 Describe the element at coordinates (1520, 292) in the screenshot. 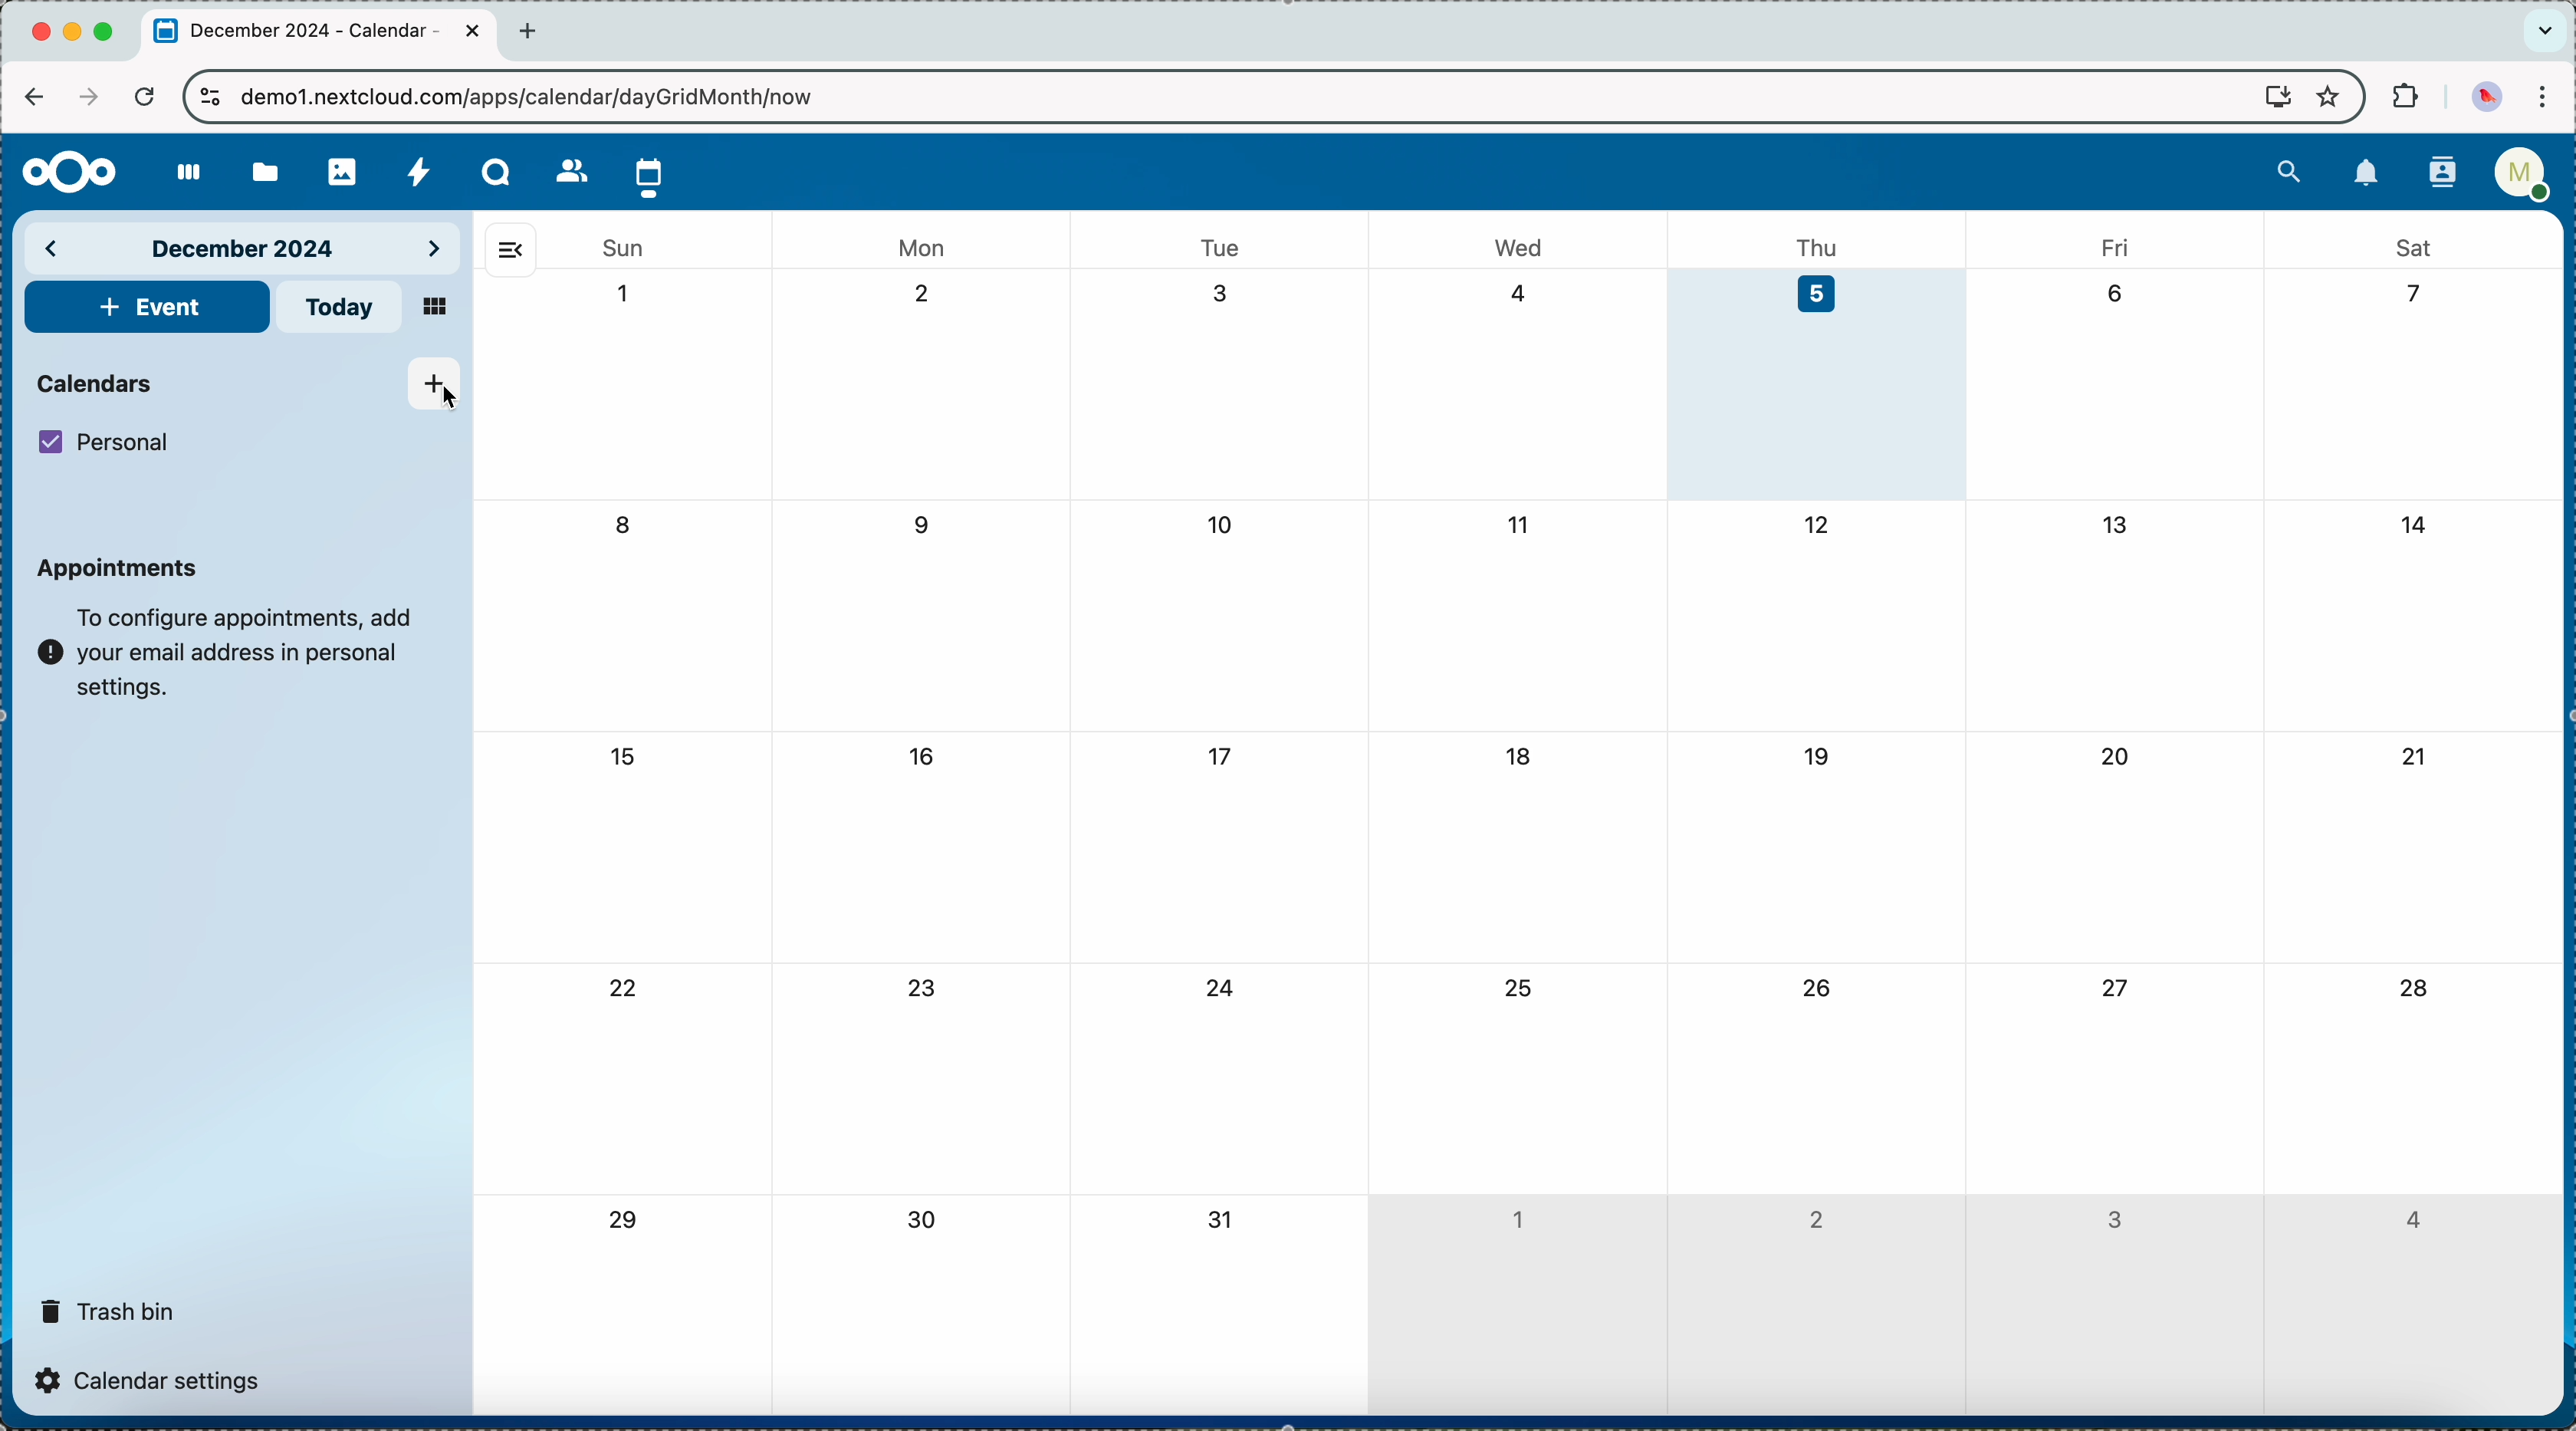

I see `4` at that location.